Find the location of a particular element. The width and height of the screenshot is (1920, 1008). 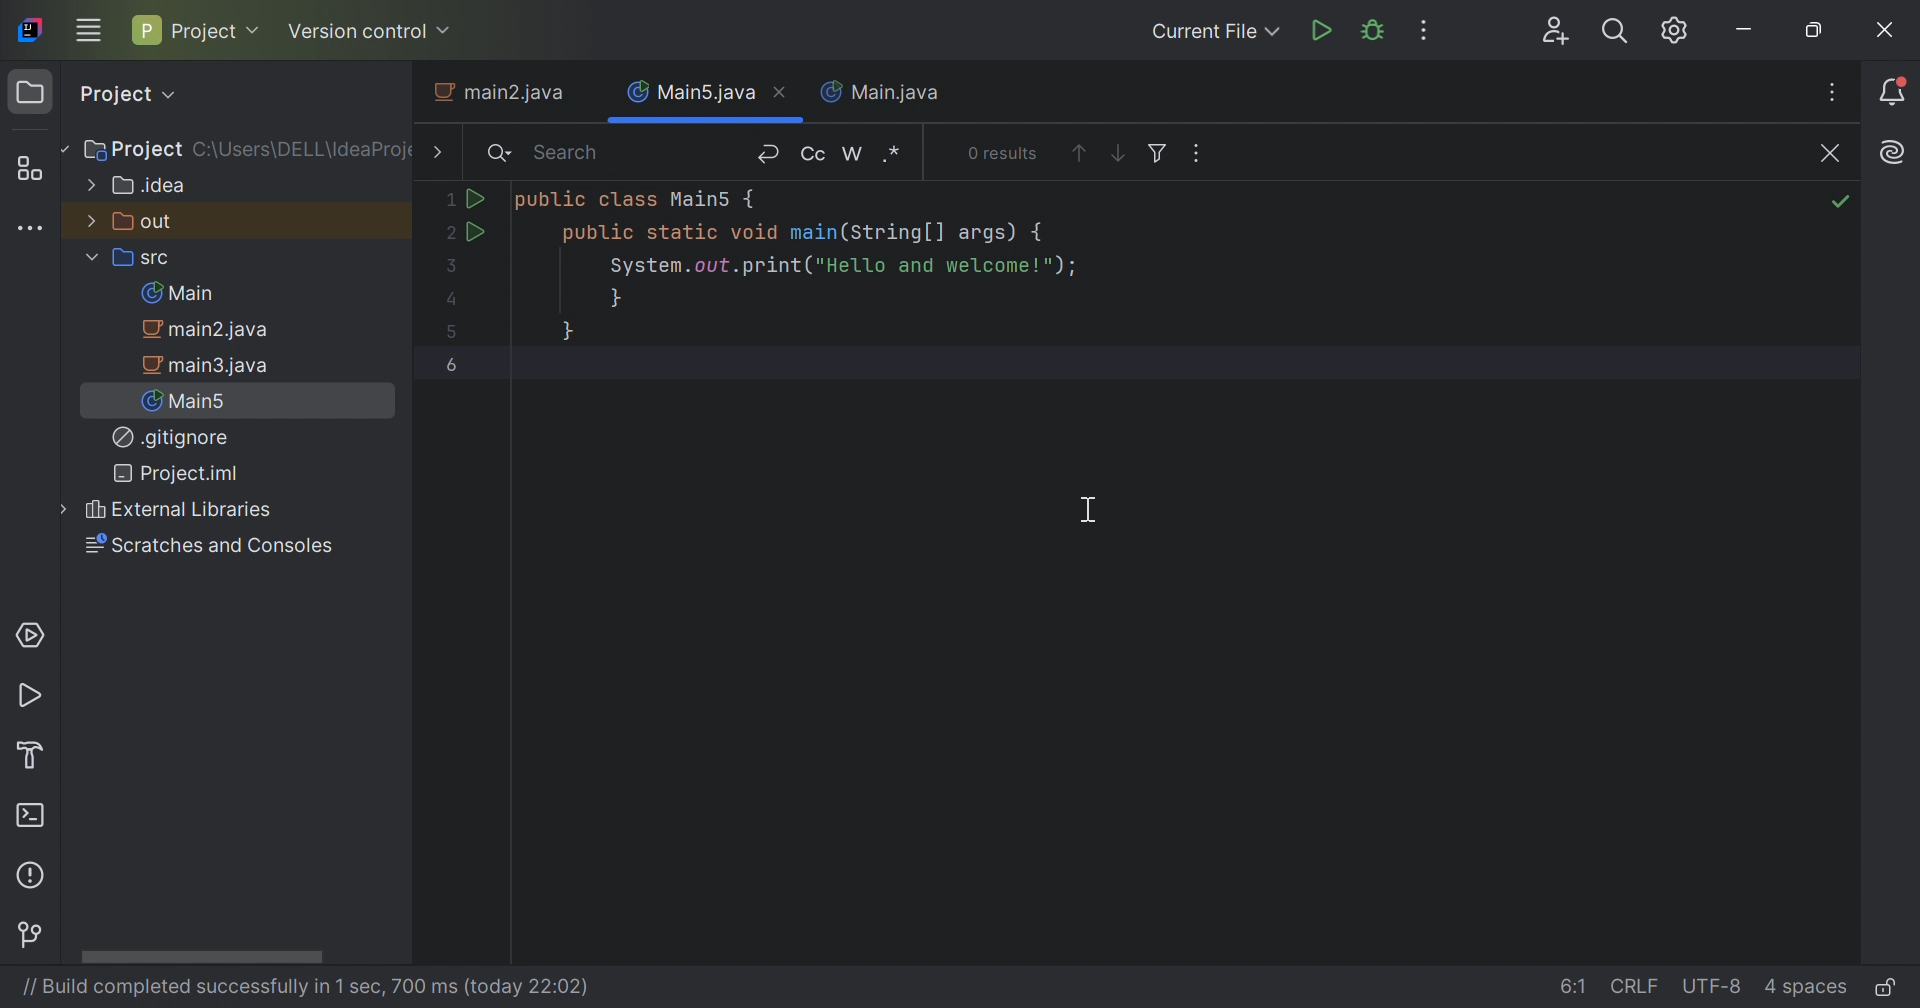

Main Menu is located at coordinates (88, 28).